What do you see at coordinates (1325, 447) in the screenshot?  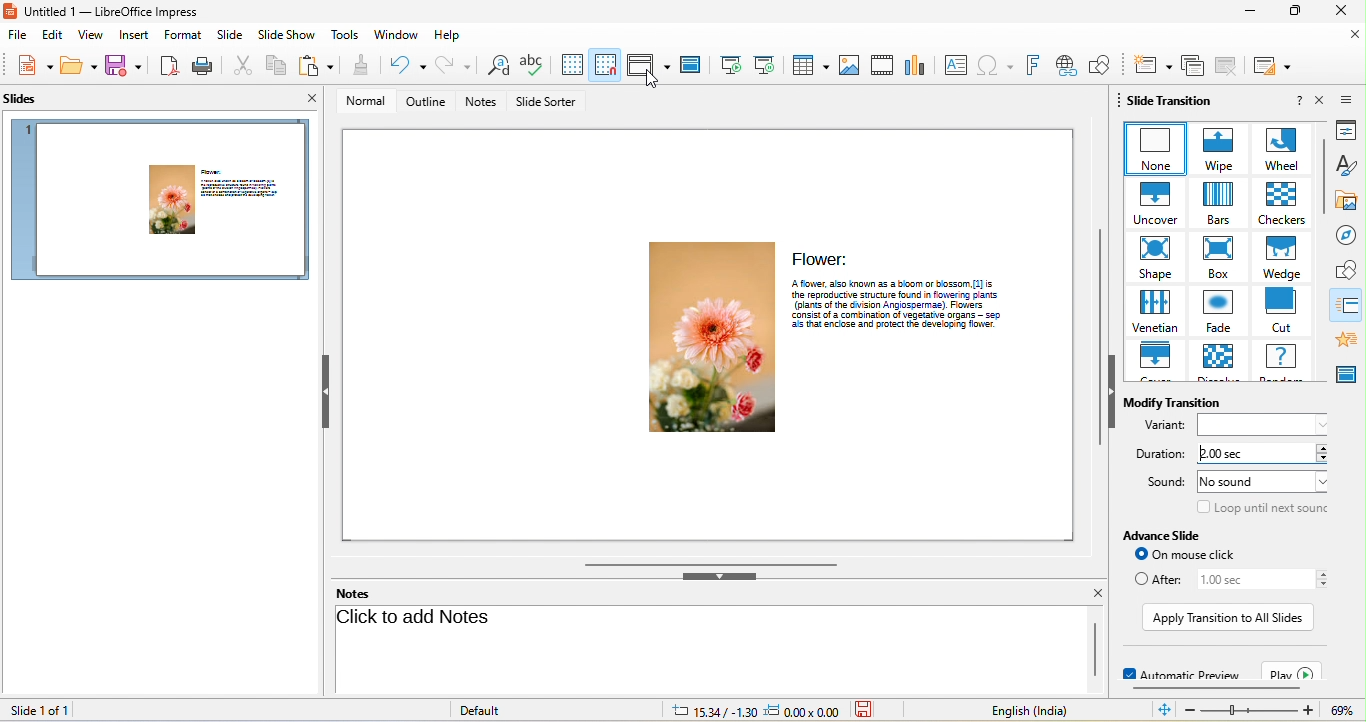 I see `increase duration` at bounding box center [1325, 447].